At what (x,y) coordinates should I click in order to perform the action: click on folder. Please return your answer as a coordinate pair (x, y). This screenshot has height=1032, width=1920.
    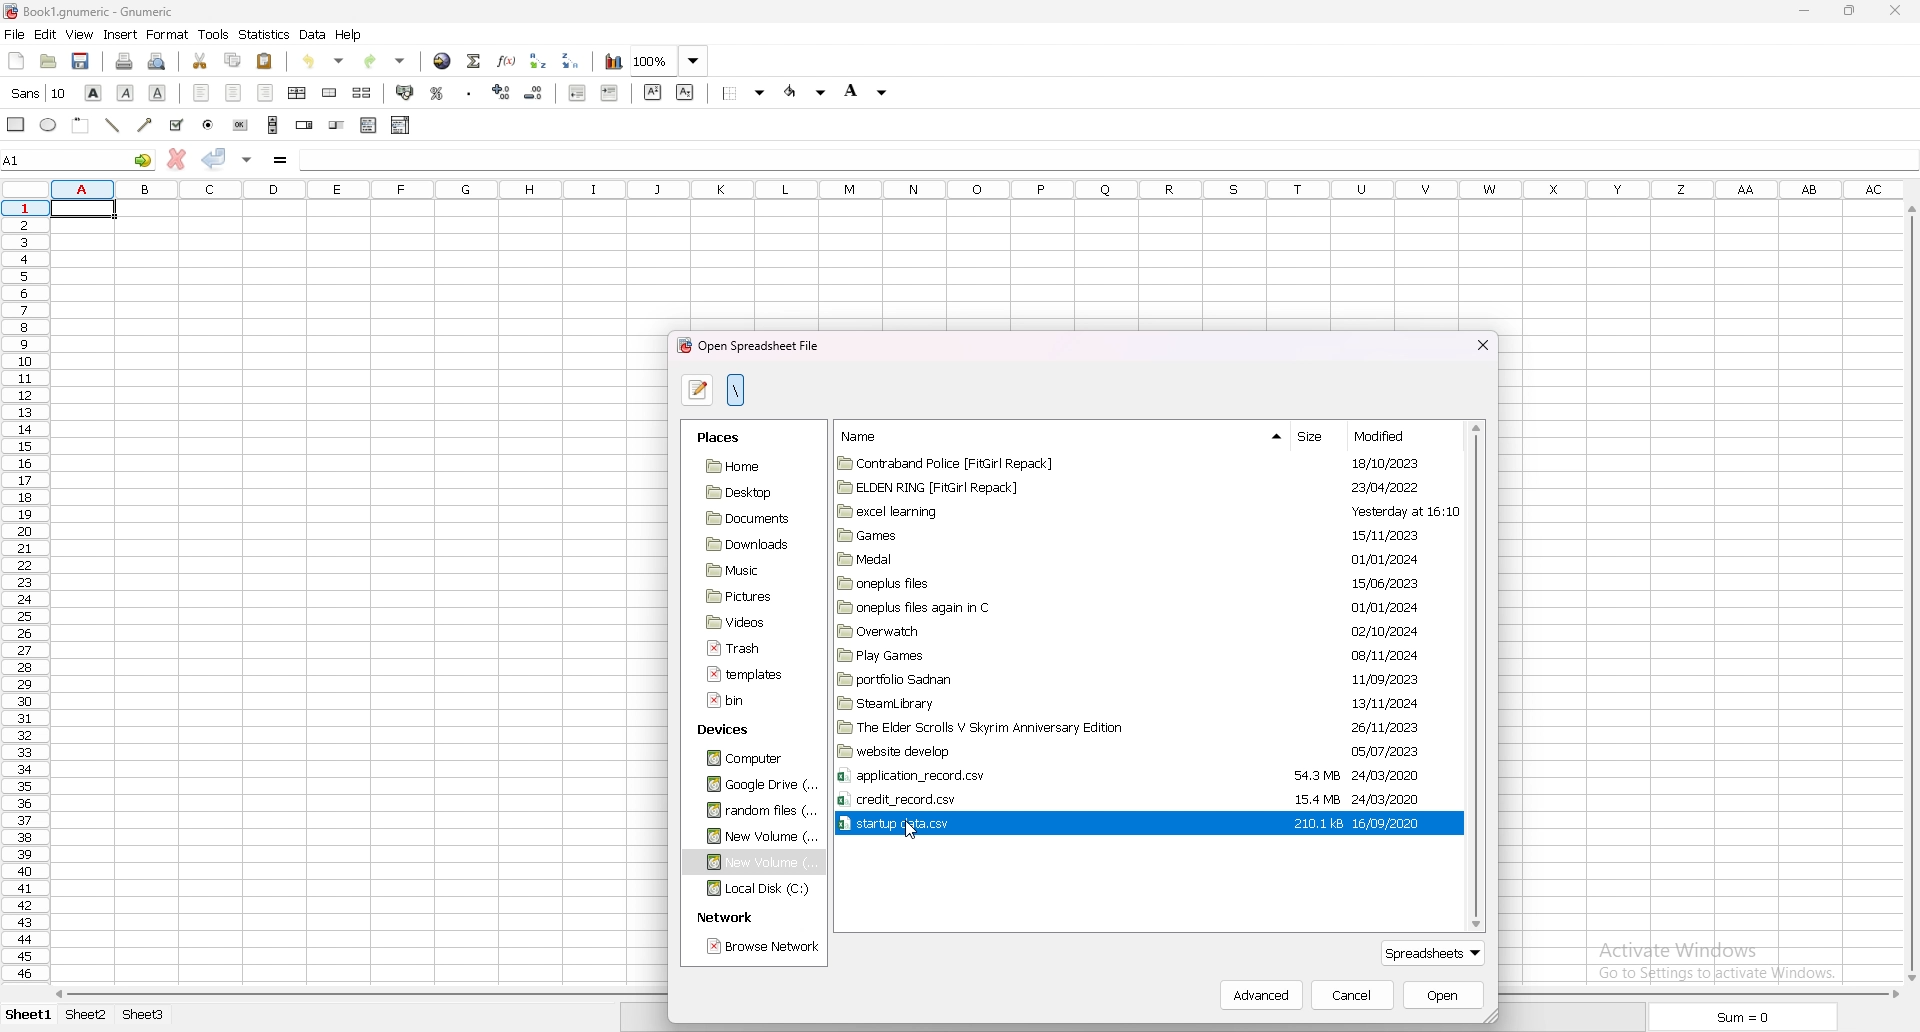
    Looking at the image, I should click on (1050, 487).